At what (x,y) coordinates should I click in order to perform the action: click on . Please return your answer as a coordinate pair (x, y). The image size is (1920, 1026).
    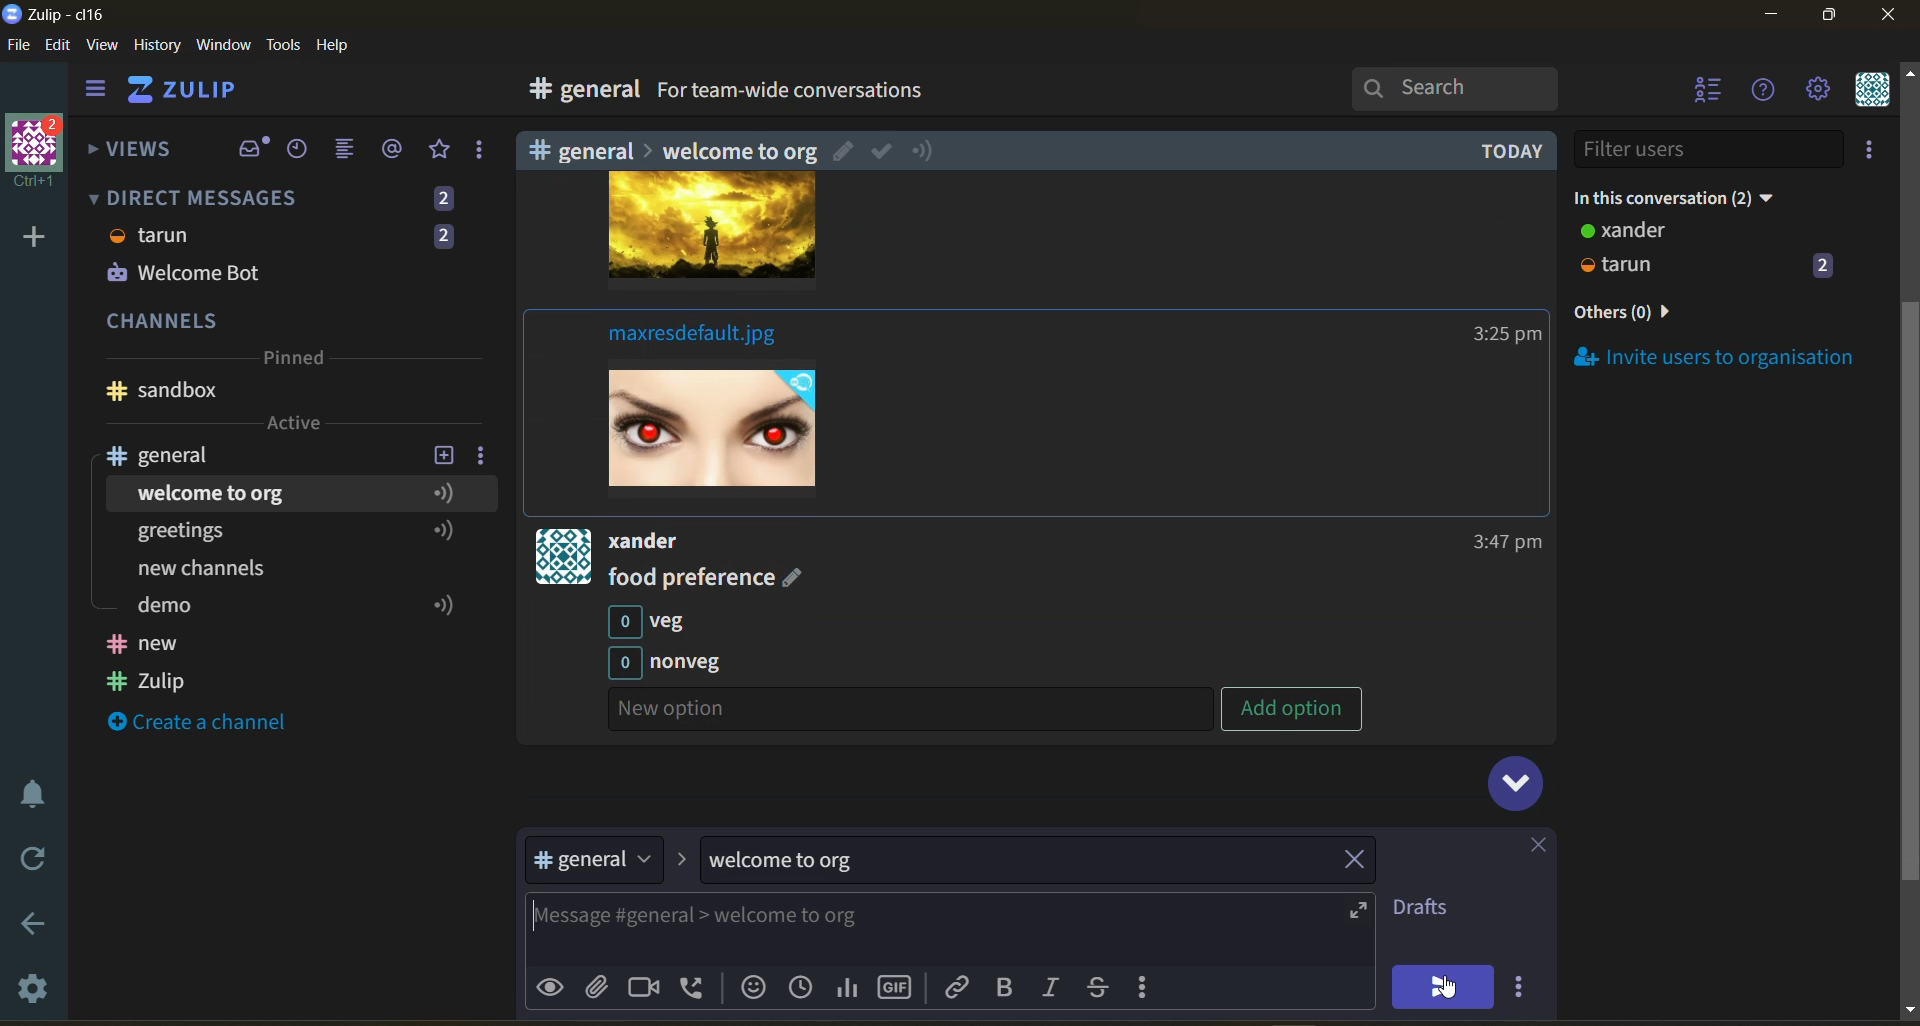
    Looking at the image, I should click on (905, 711).